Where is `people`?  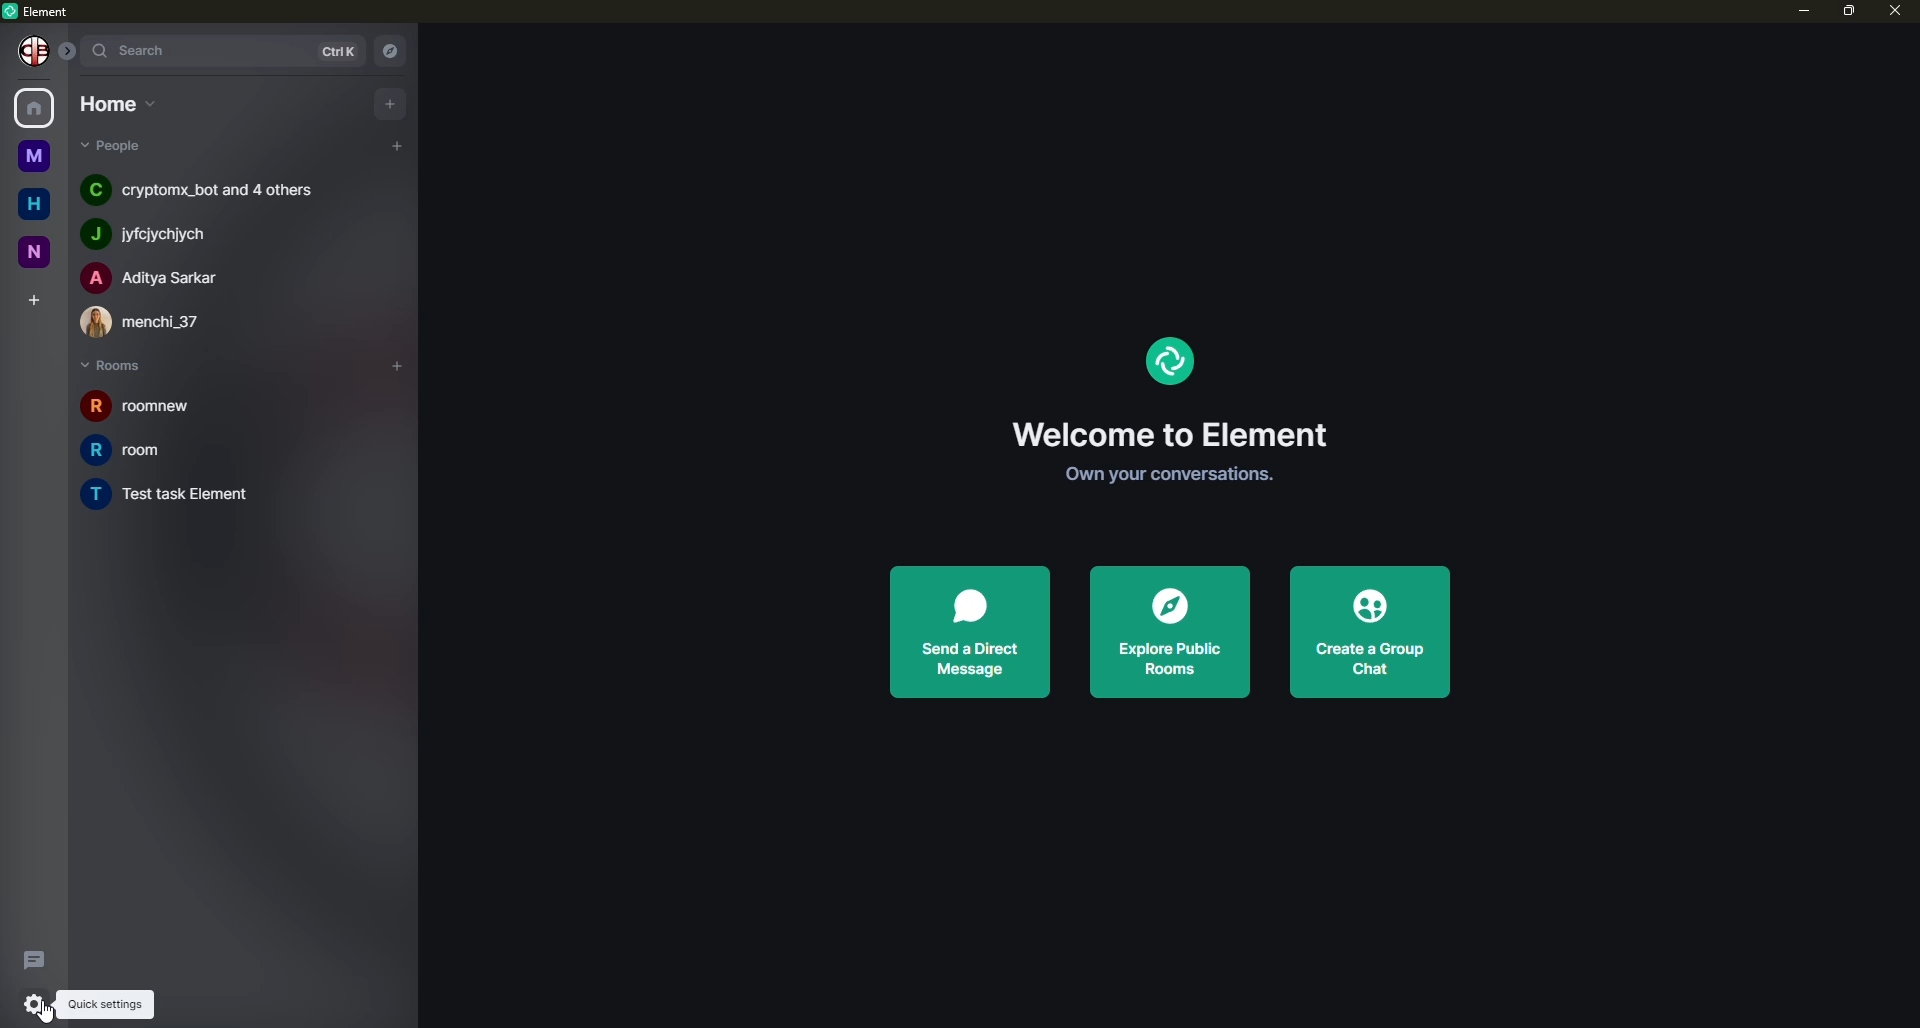 people is located at coordinates (112, 147).